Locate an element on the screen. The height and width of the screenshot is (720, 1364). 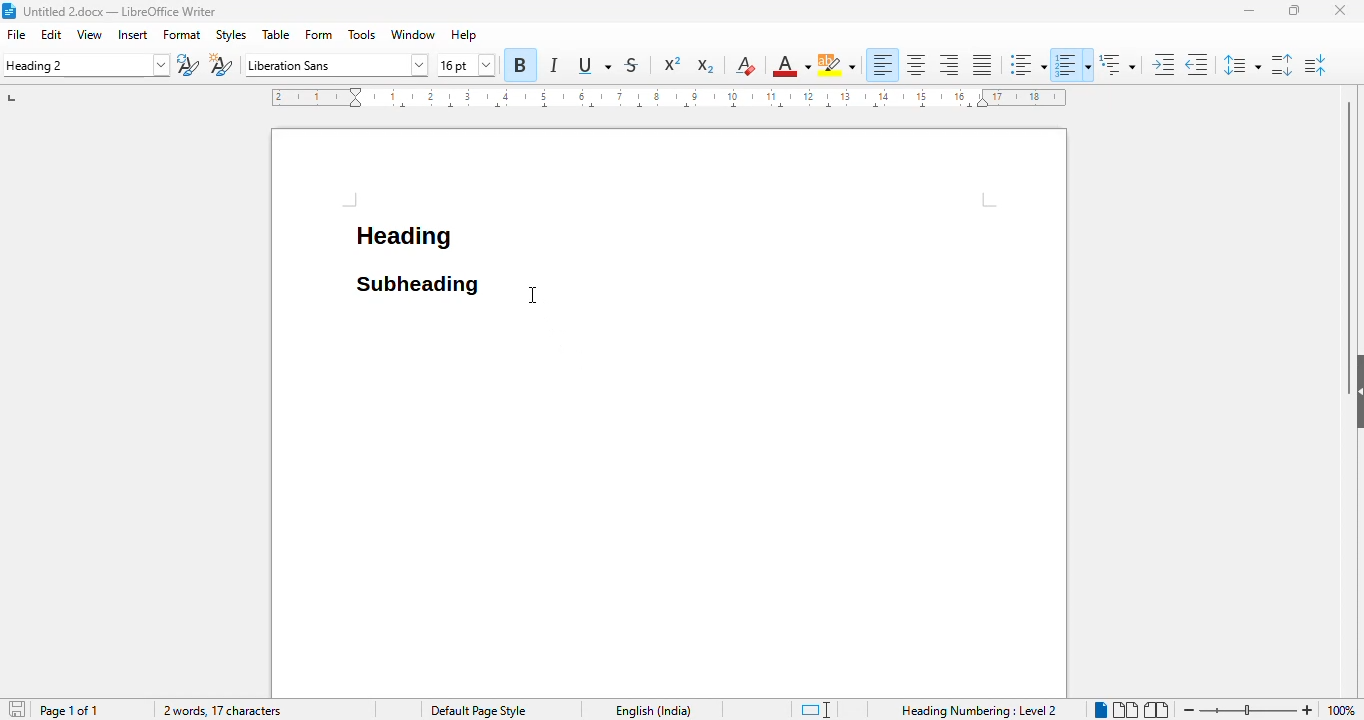
single-page view is located at coordinates (1101, 710).